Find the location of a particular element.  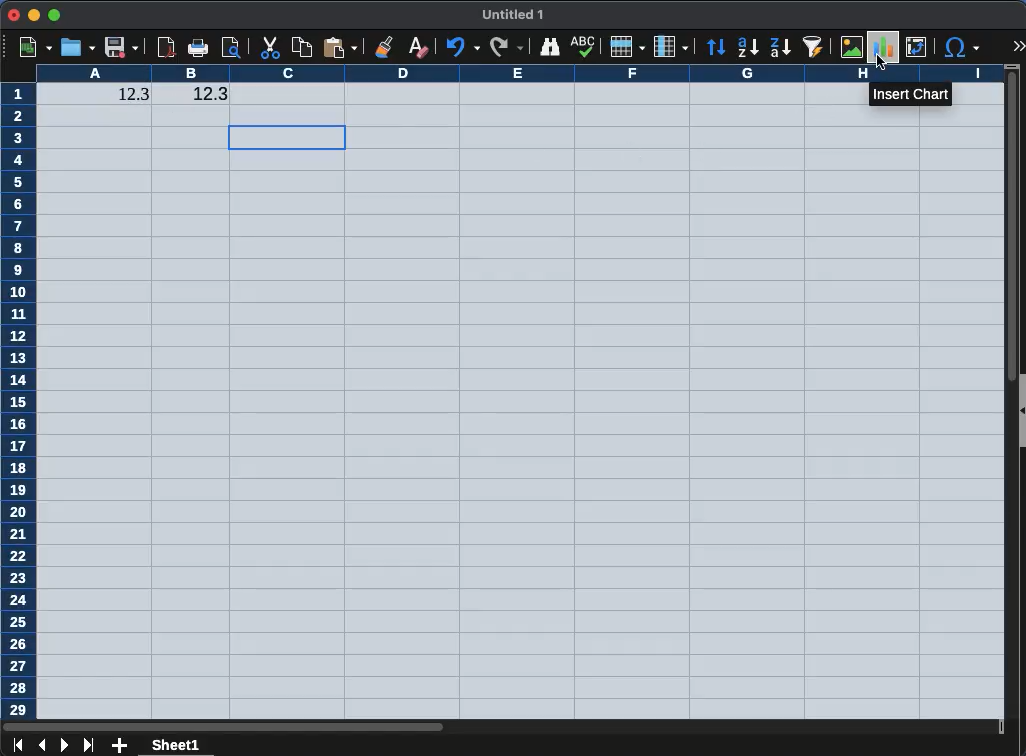

column is located at coordinates (667, 47).